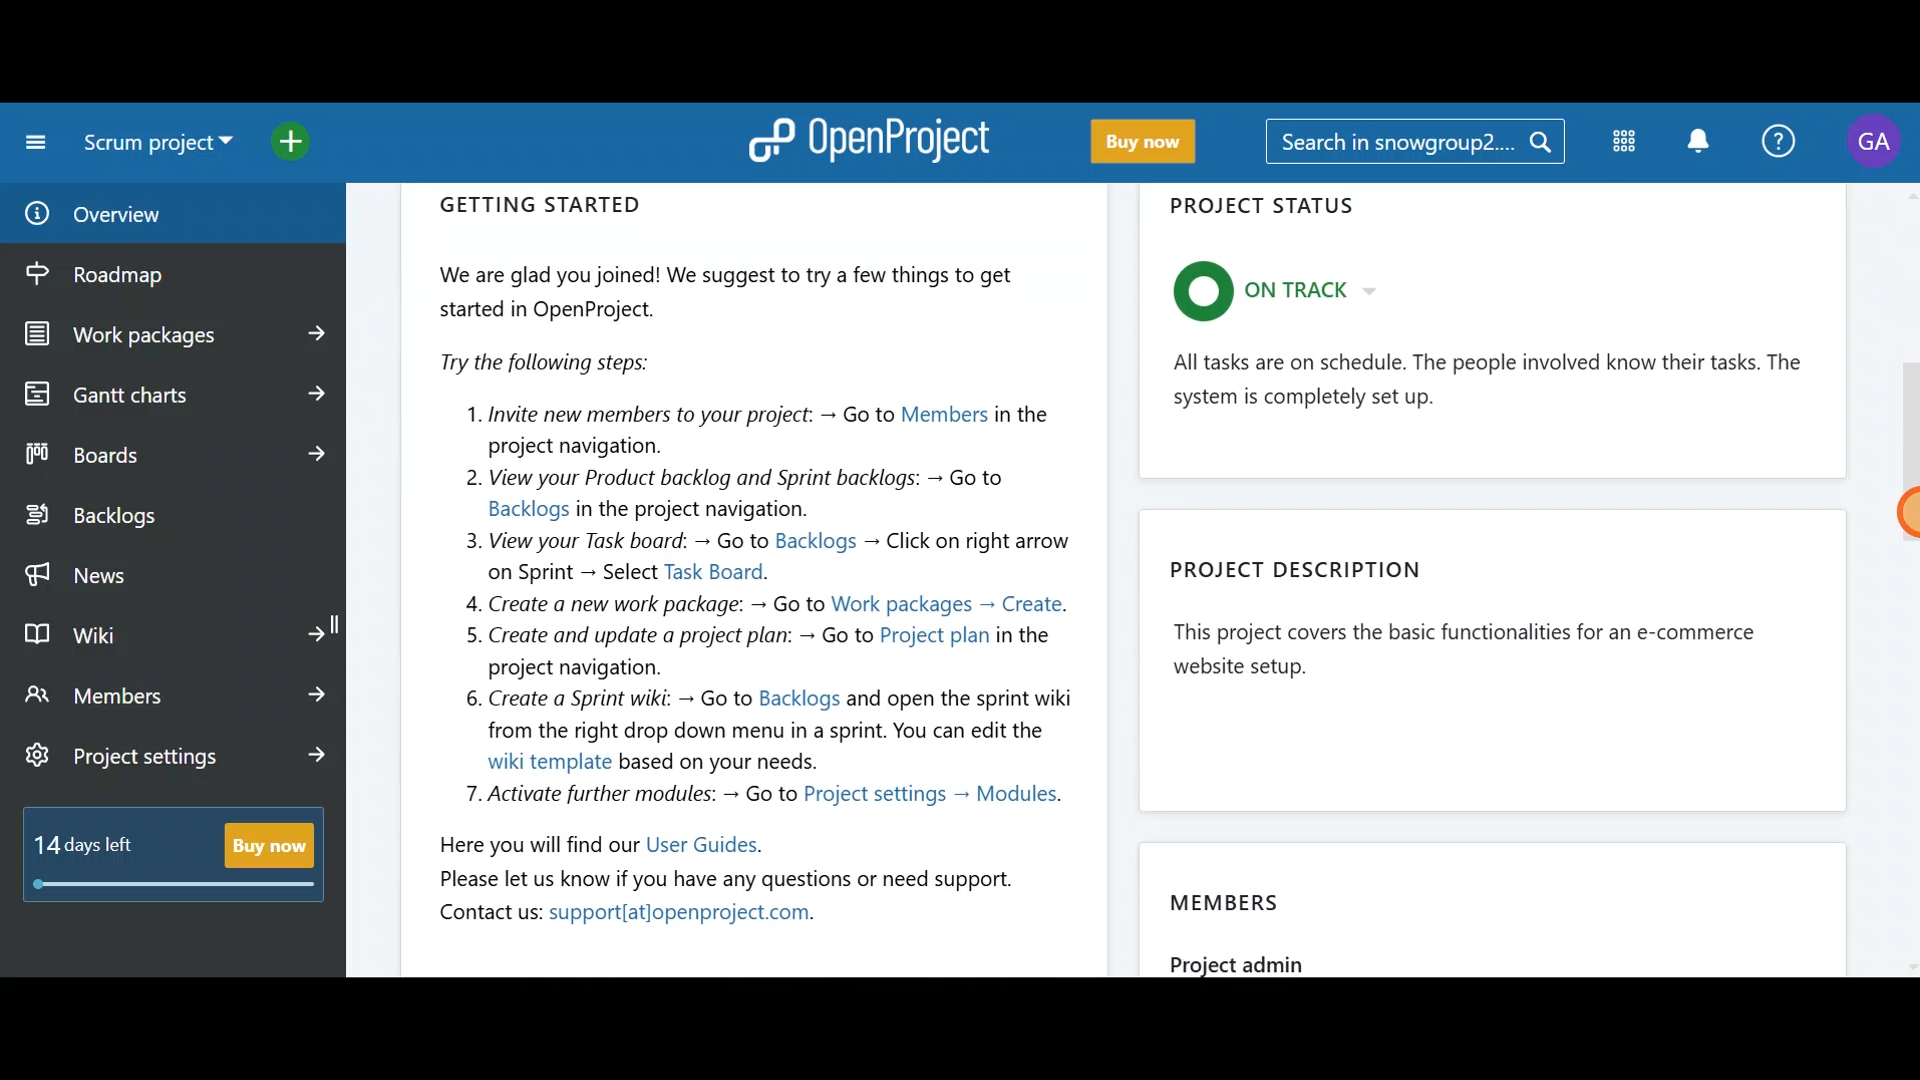 Image resolution: width=1920 pixels, height=1080 pixels. I want to click on Boards, so click(173, 454).